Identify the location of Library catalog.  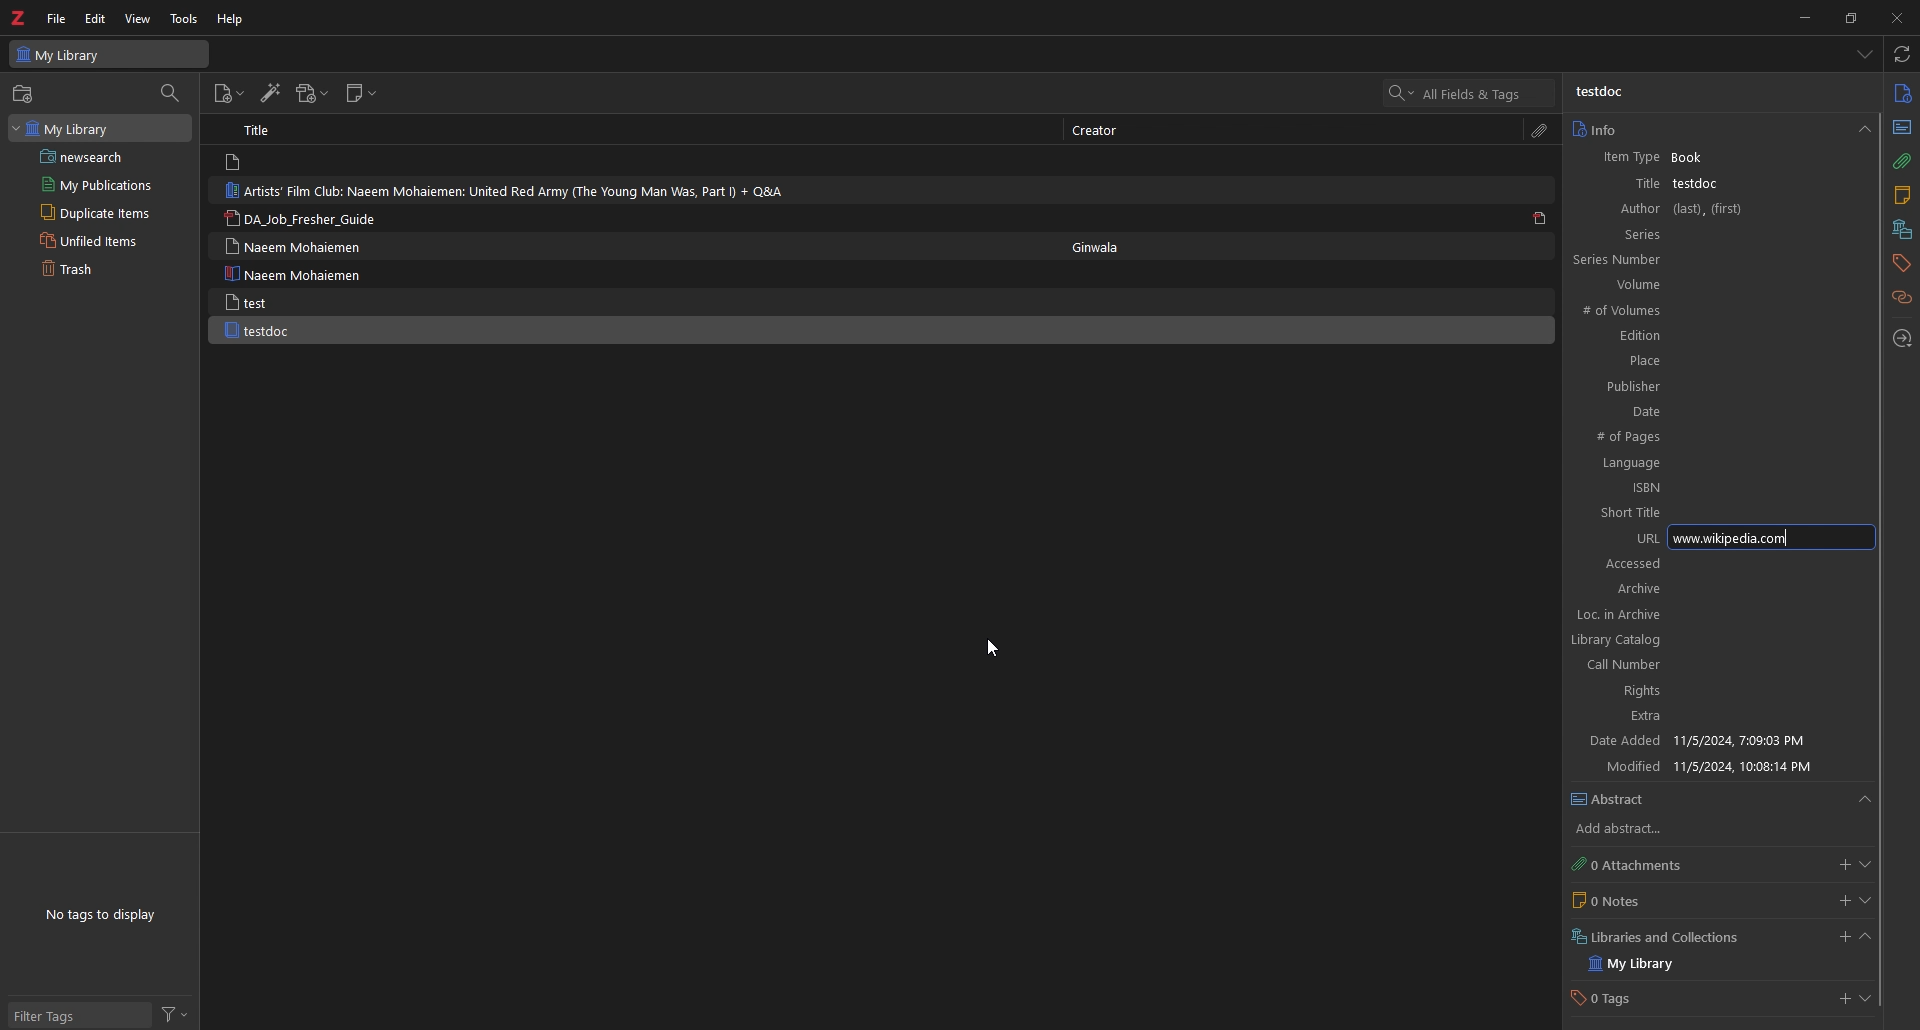
(1708, 641).